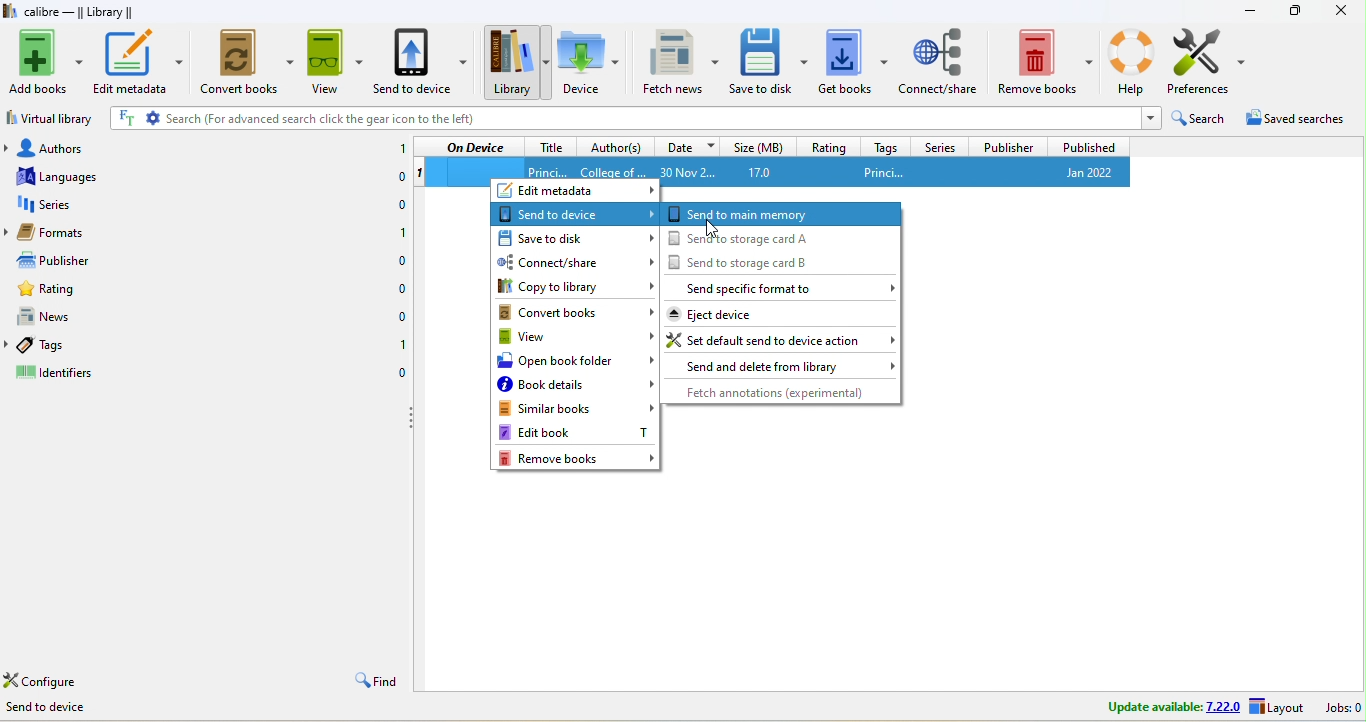  Describe the element at coordinates (938, 145) in the screenshot. I see `series` at that location.